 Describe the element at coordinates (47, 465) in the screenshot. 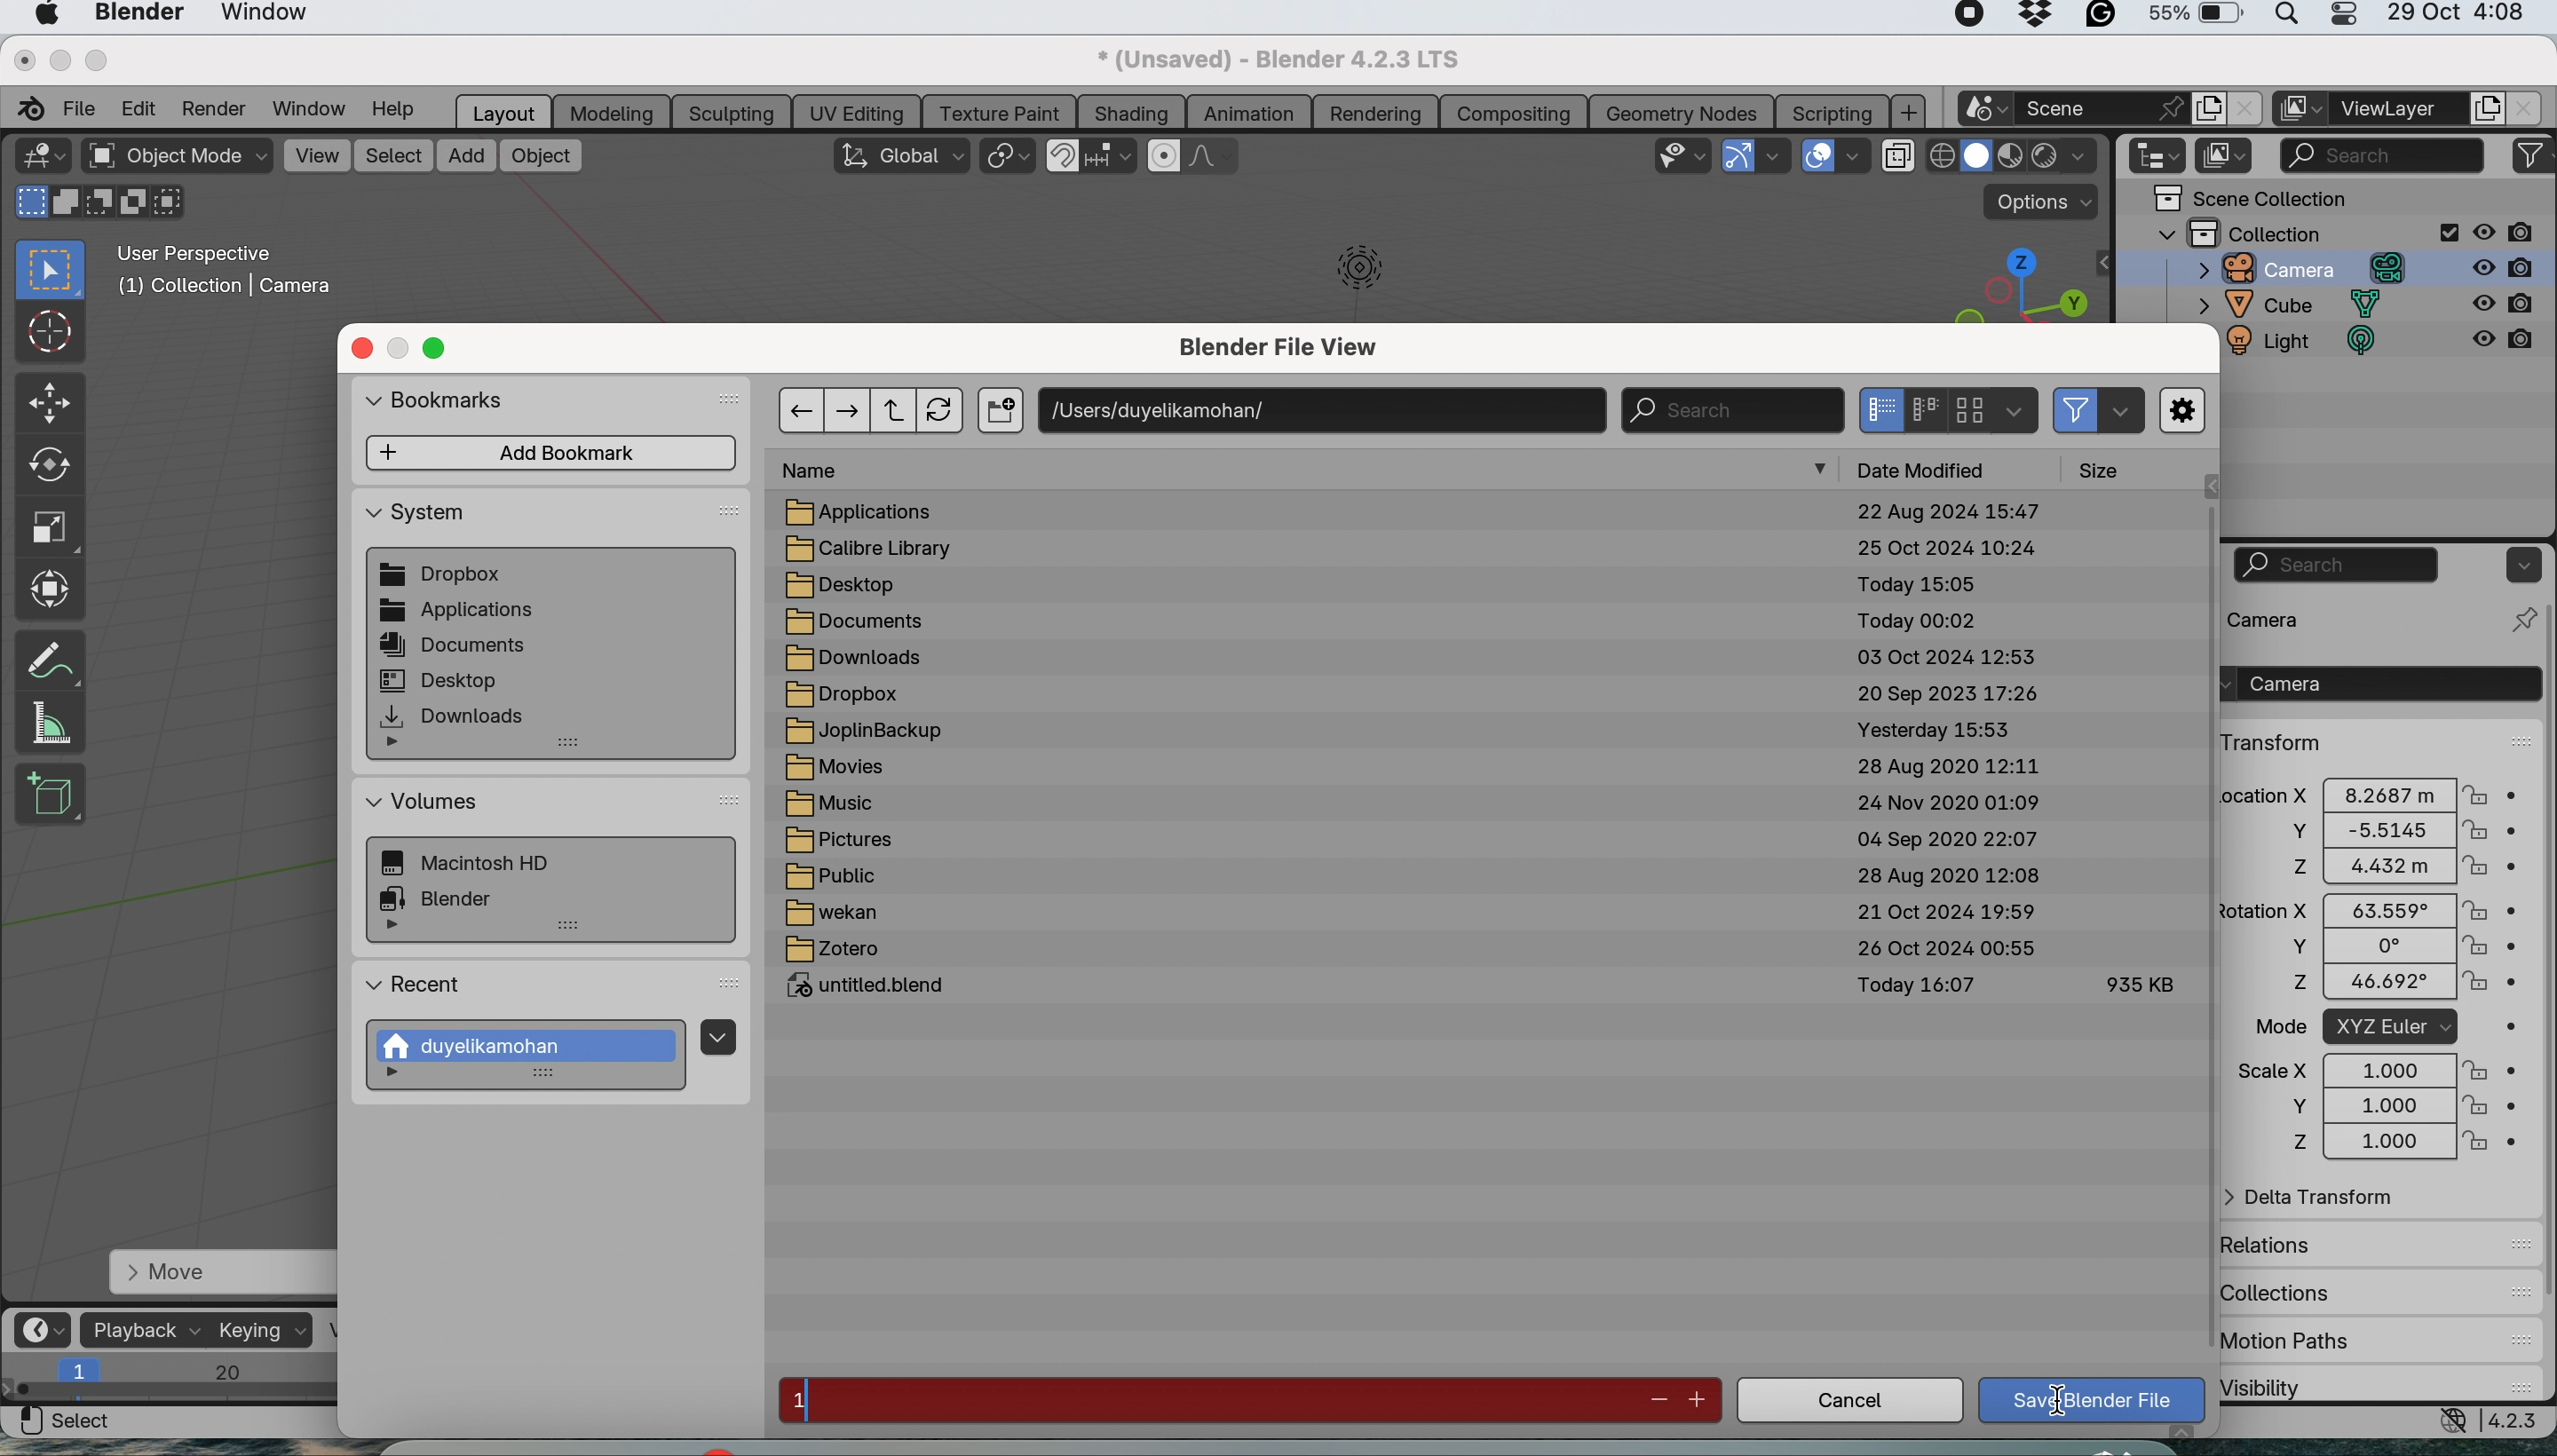

I see `rotate` at that location.